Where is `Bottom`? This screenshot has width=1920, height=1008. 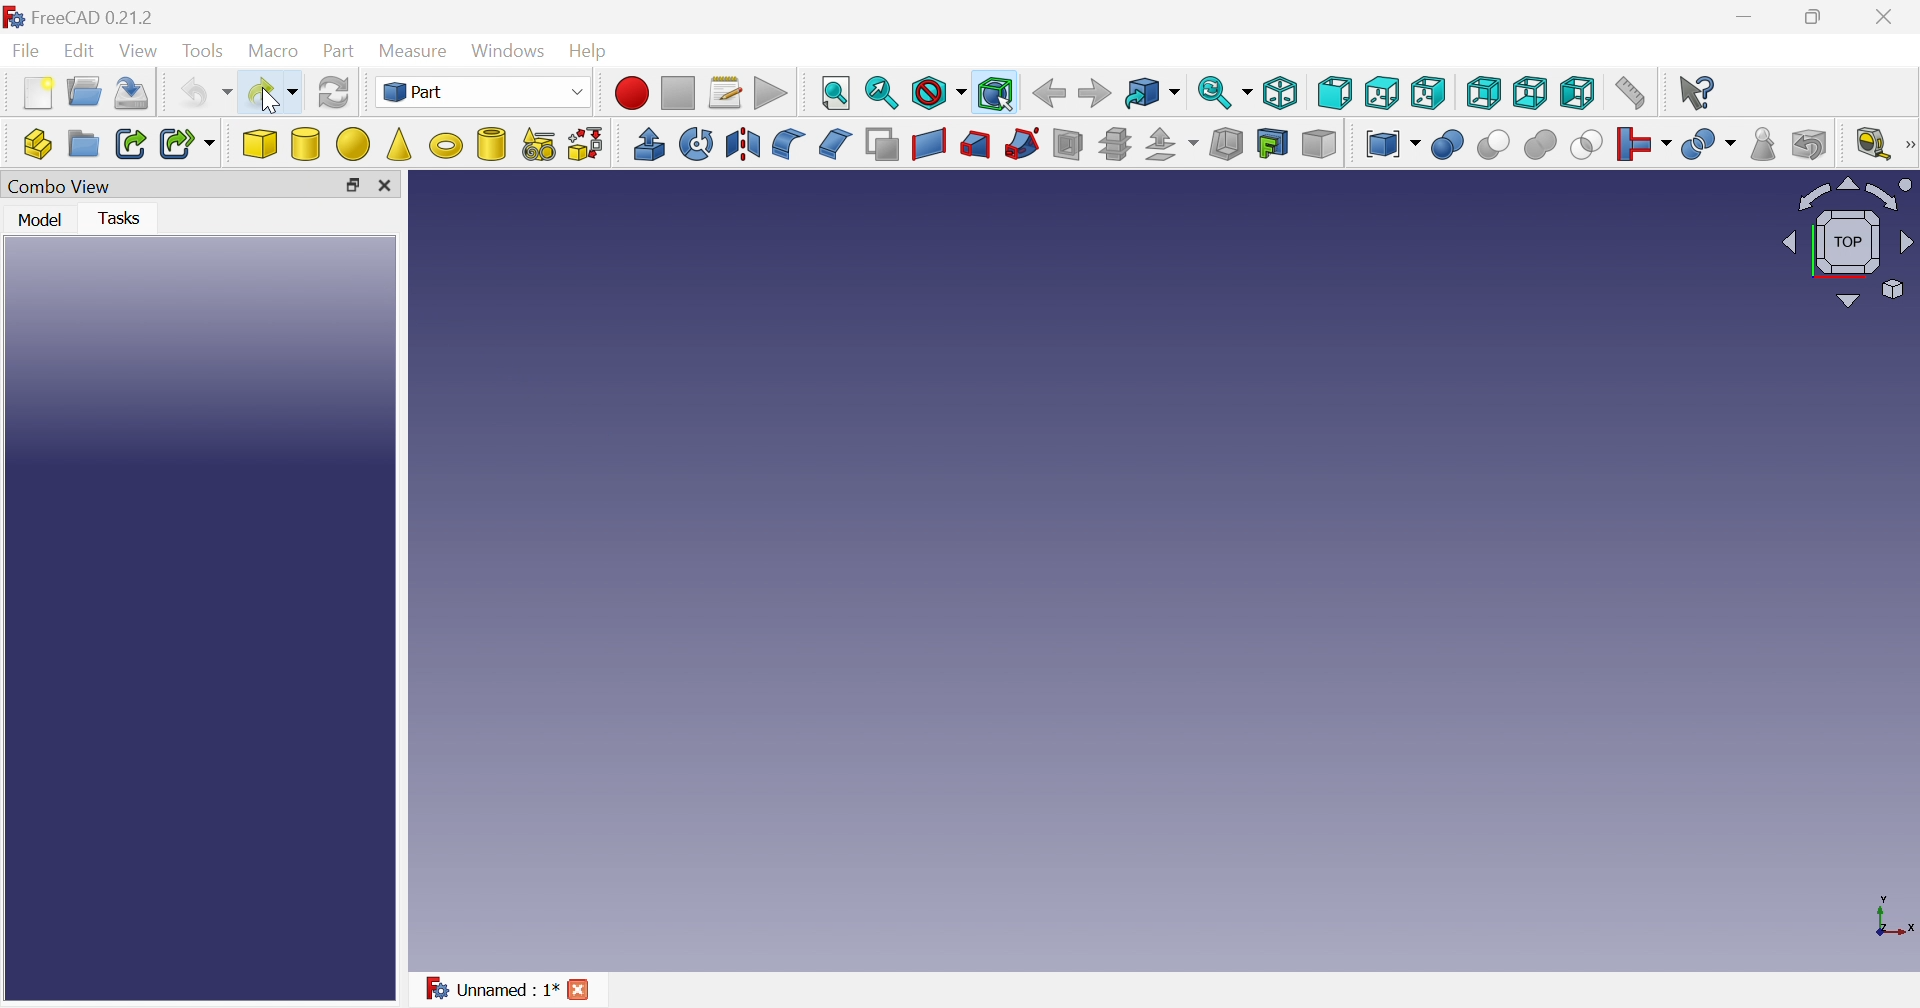
Bottom is located at coordinates (1530, 94).